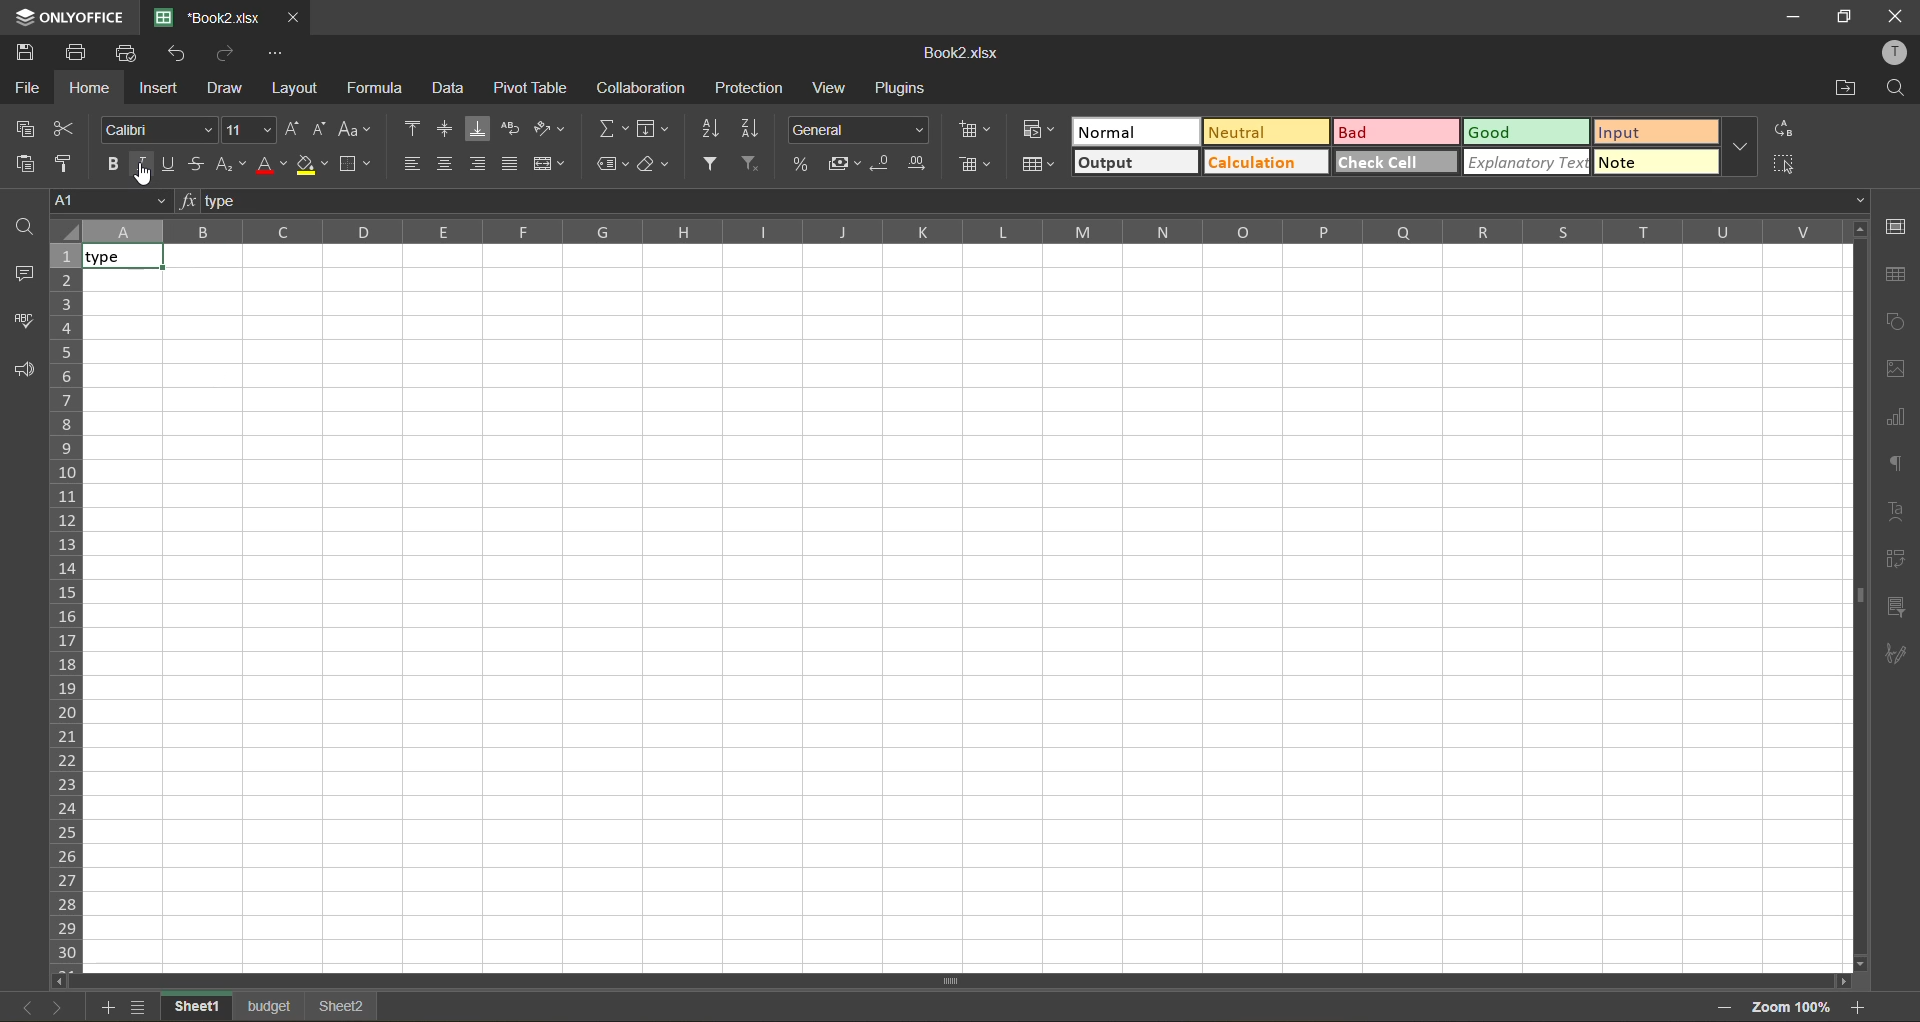 The image size is (1920, 1022). I want to click on neutral, so click(1264, 133).